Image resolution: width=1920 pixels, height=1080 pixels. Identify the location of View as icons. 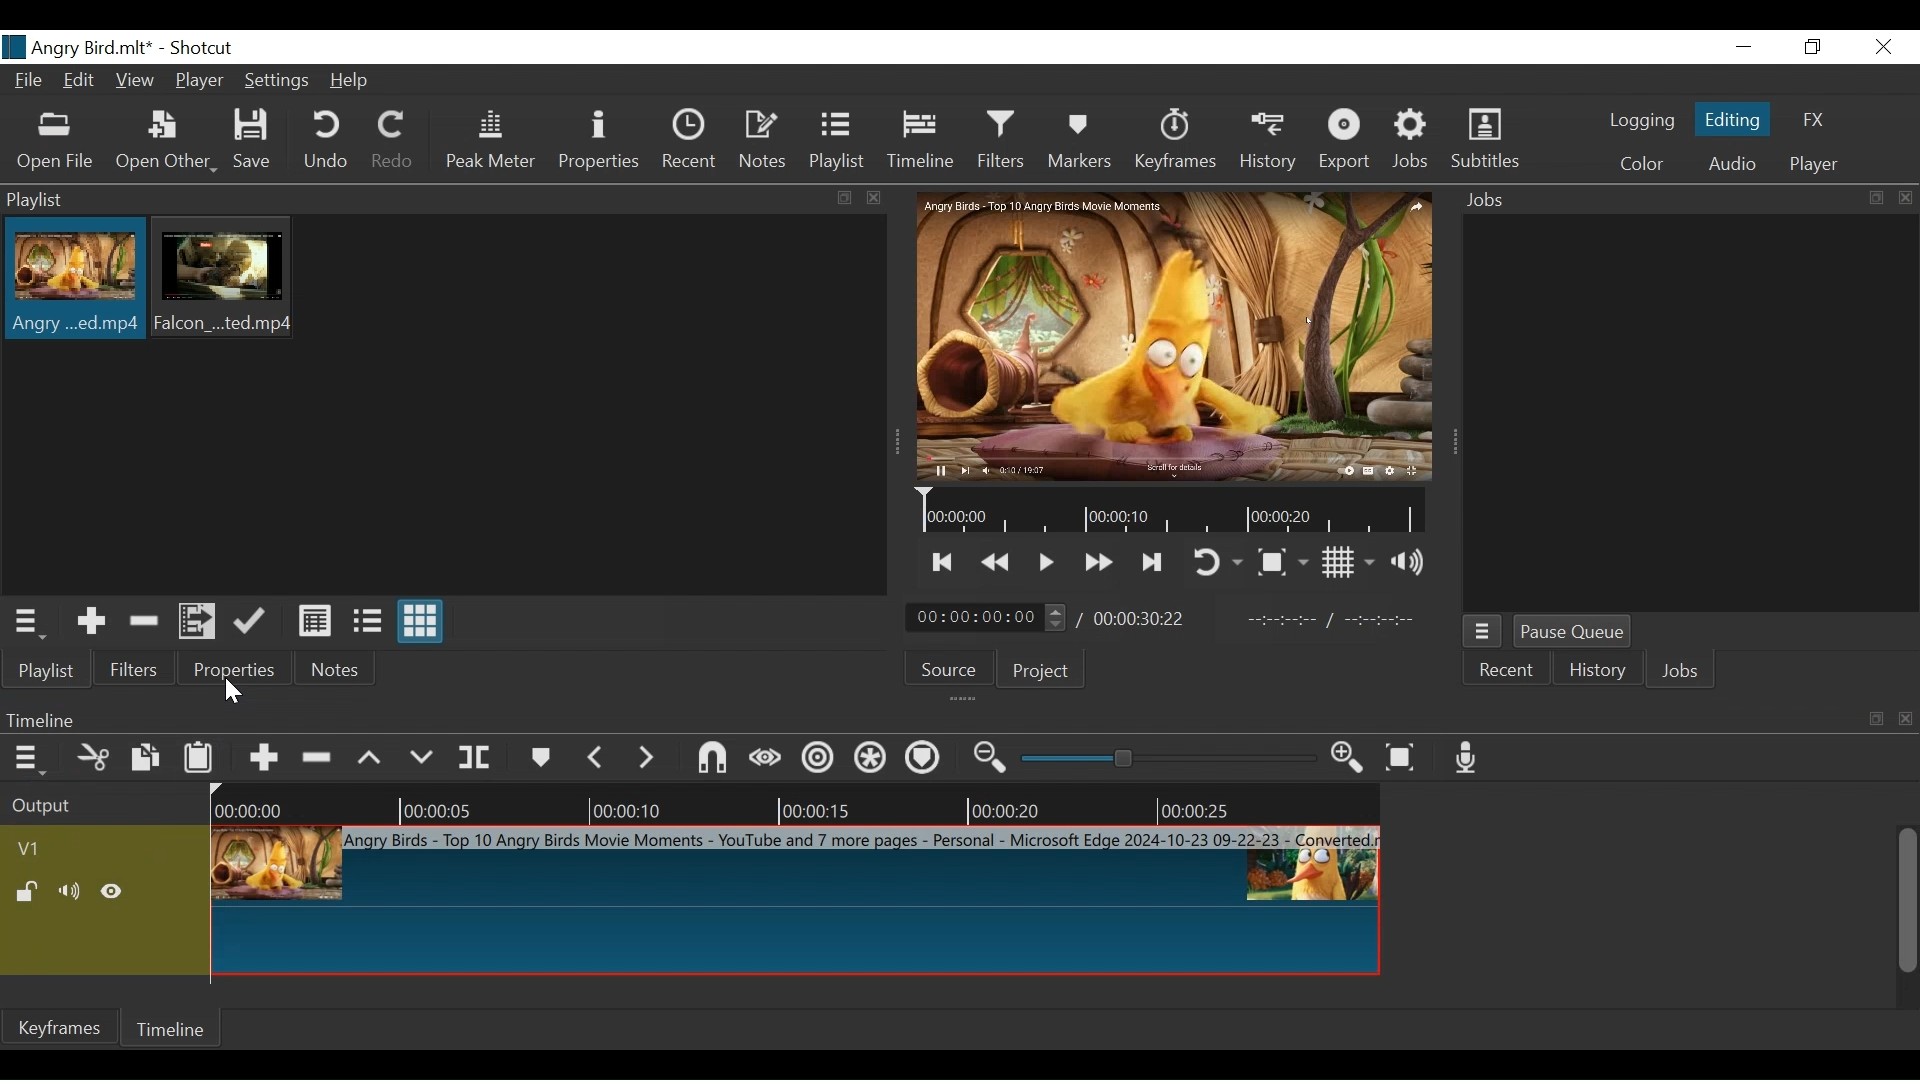
(421, 620).